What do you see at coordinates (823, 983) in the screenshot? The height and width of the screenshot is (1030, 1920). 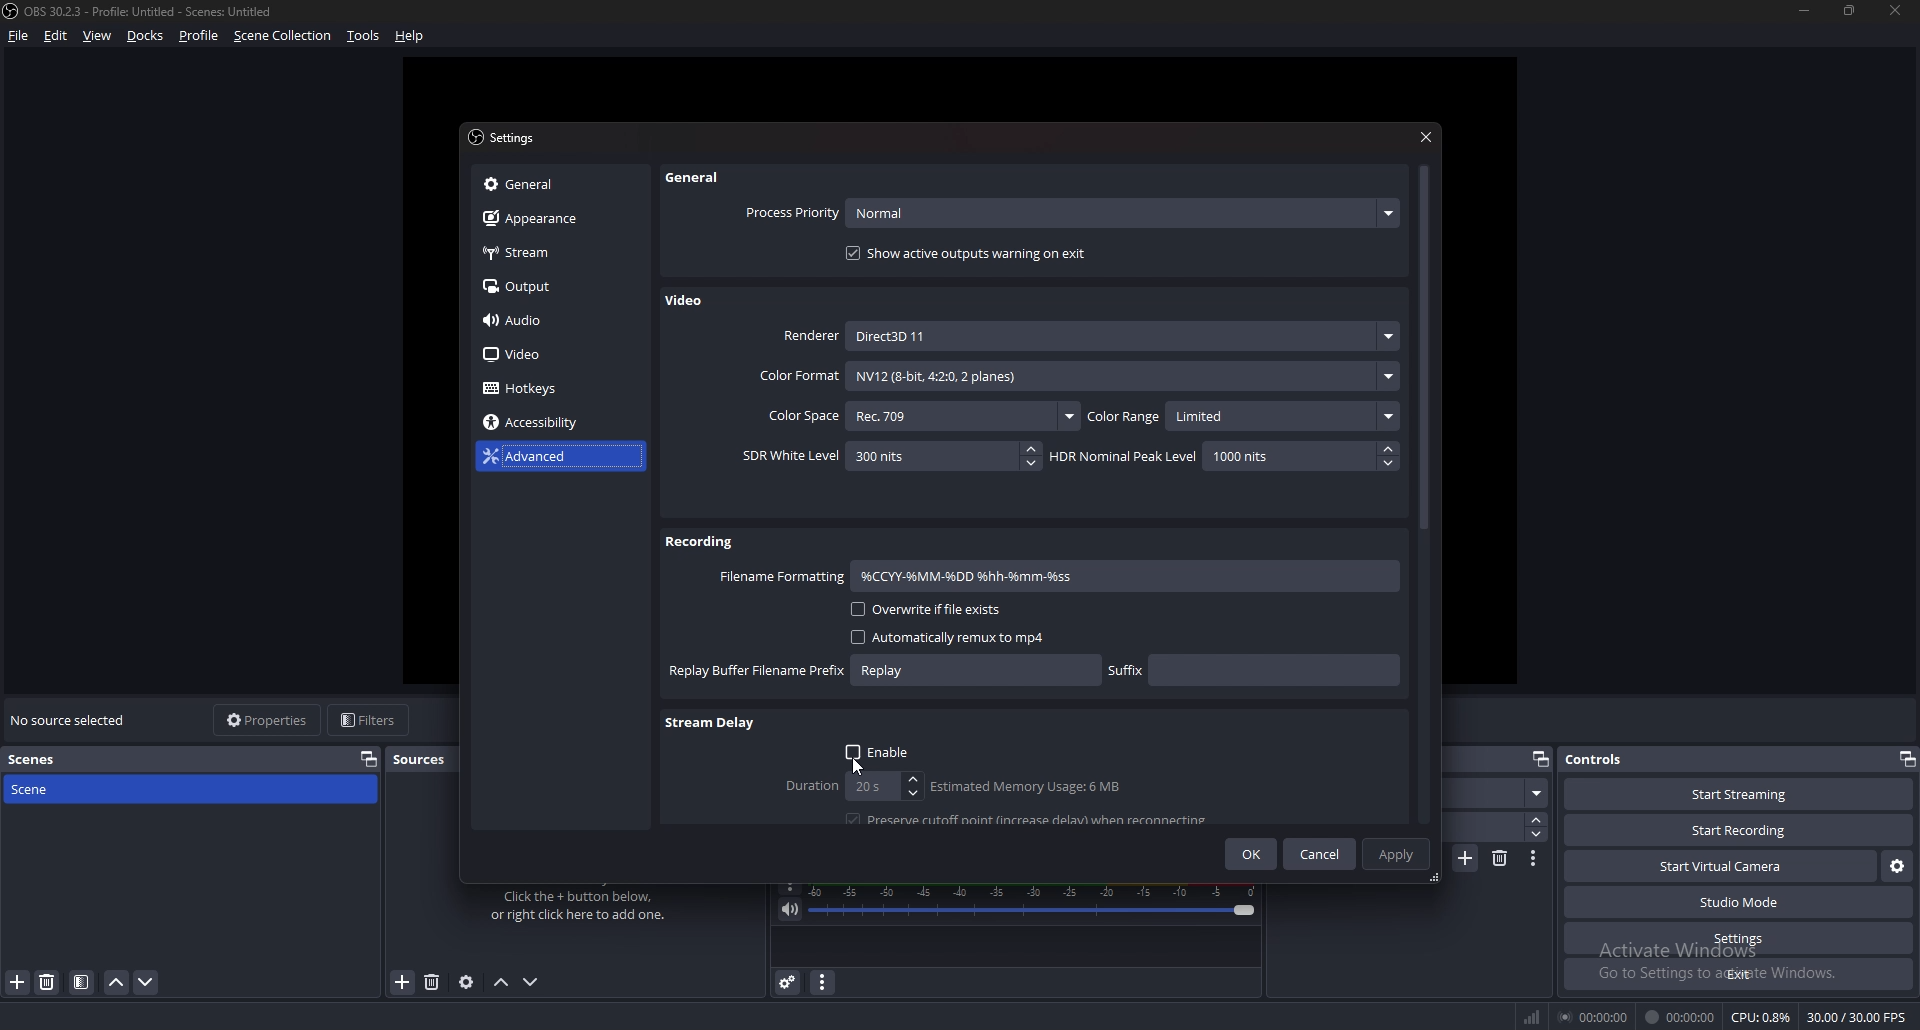 I see `audio mixer menu` at bounding box center [823, 983].